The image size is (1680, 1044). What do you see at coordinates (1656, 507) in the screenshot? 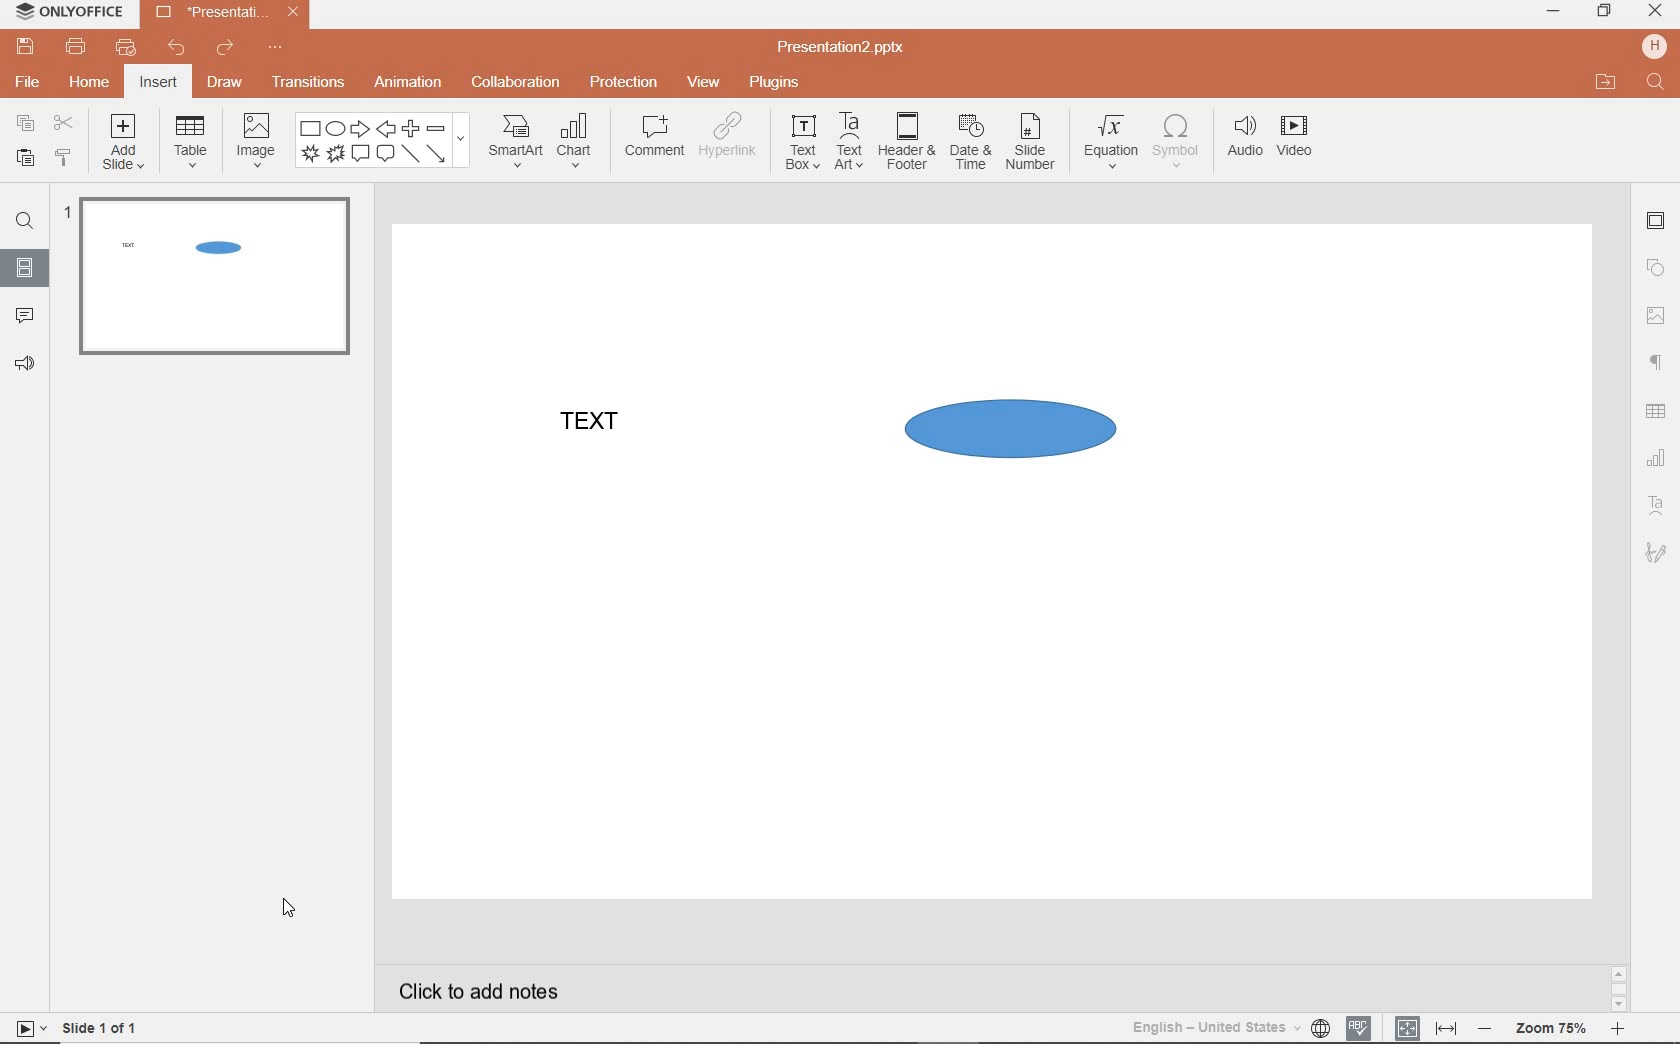
I see `TEXT ART` at bounding box center [1656, 507].